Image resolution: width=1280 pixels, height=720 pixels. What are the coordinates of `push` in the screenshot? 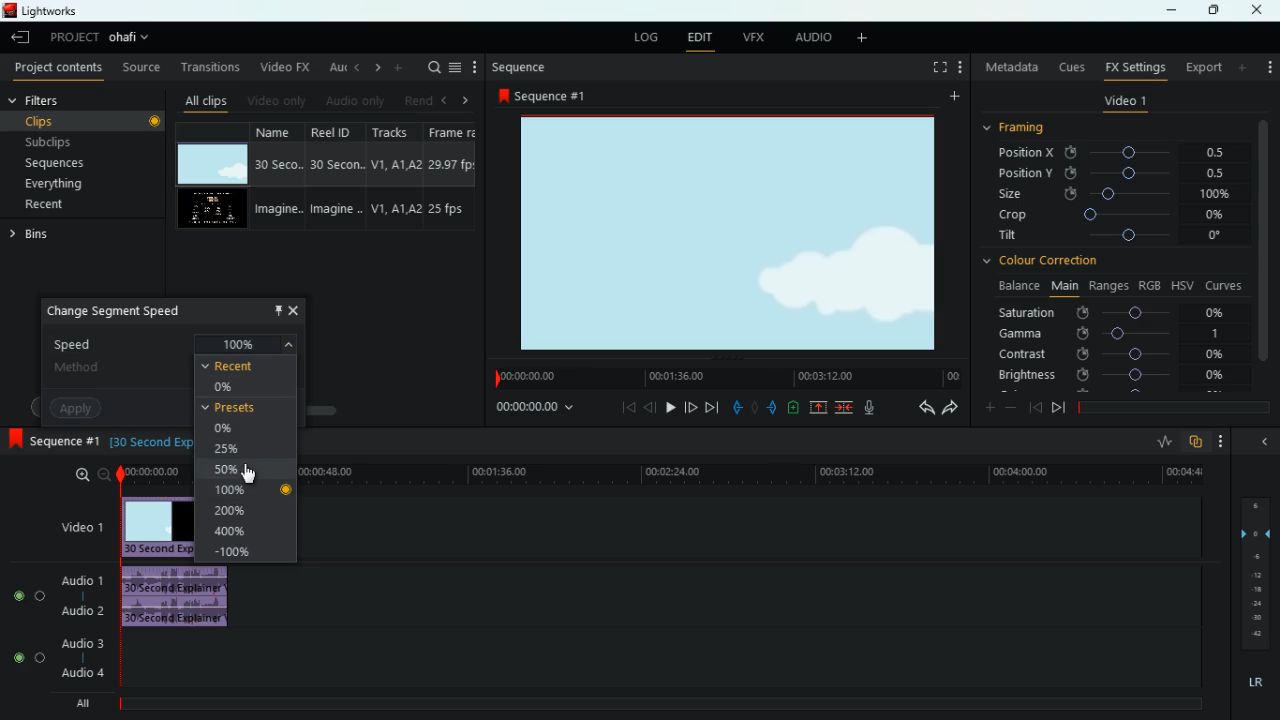 It's located at (773, 407).